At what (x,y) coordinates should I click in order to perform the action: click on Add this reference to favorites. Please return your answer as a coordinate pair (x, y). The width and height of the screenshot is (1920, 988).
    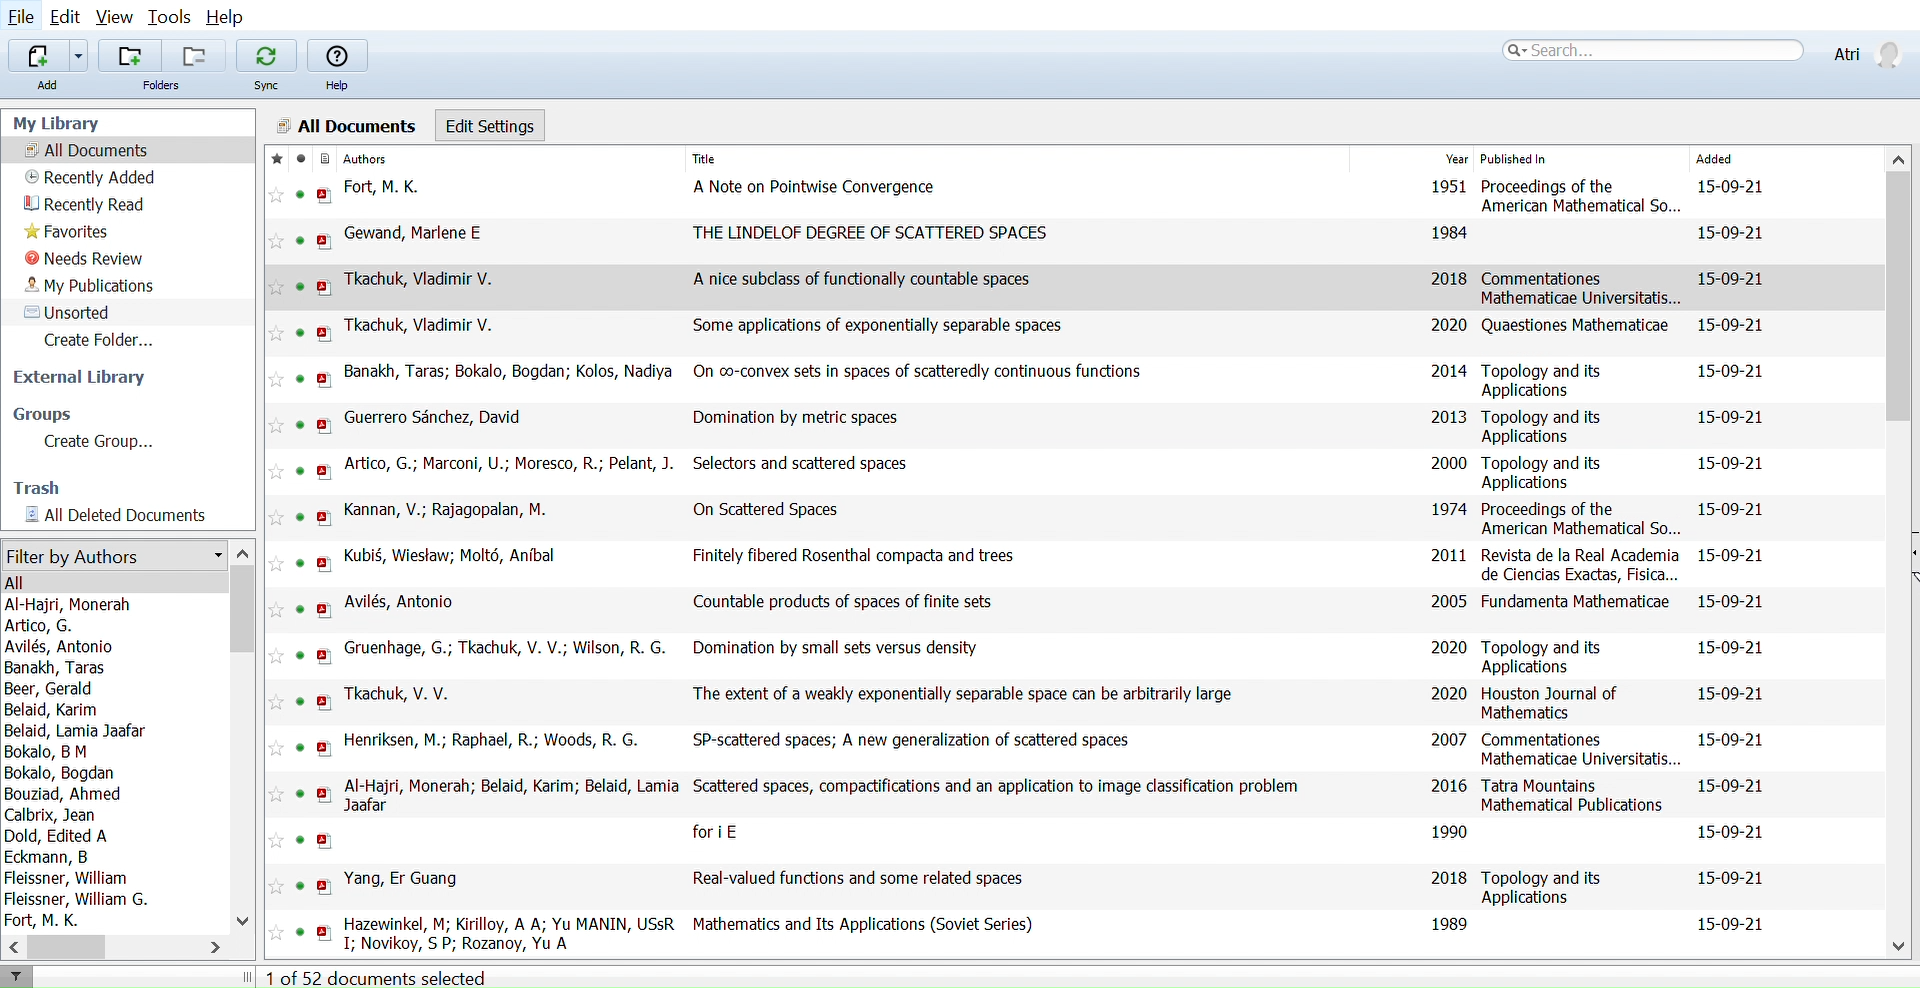
    Looking at the image, I should click on (277, 887).